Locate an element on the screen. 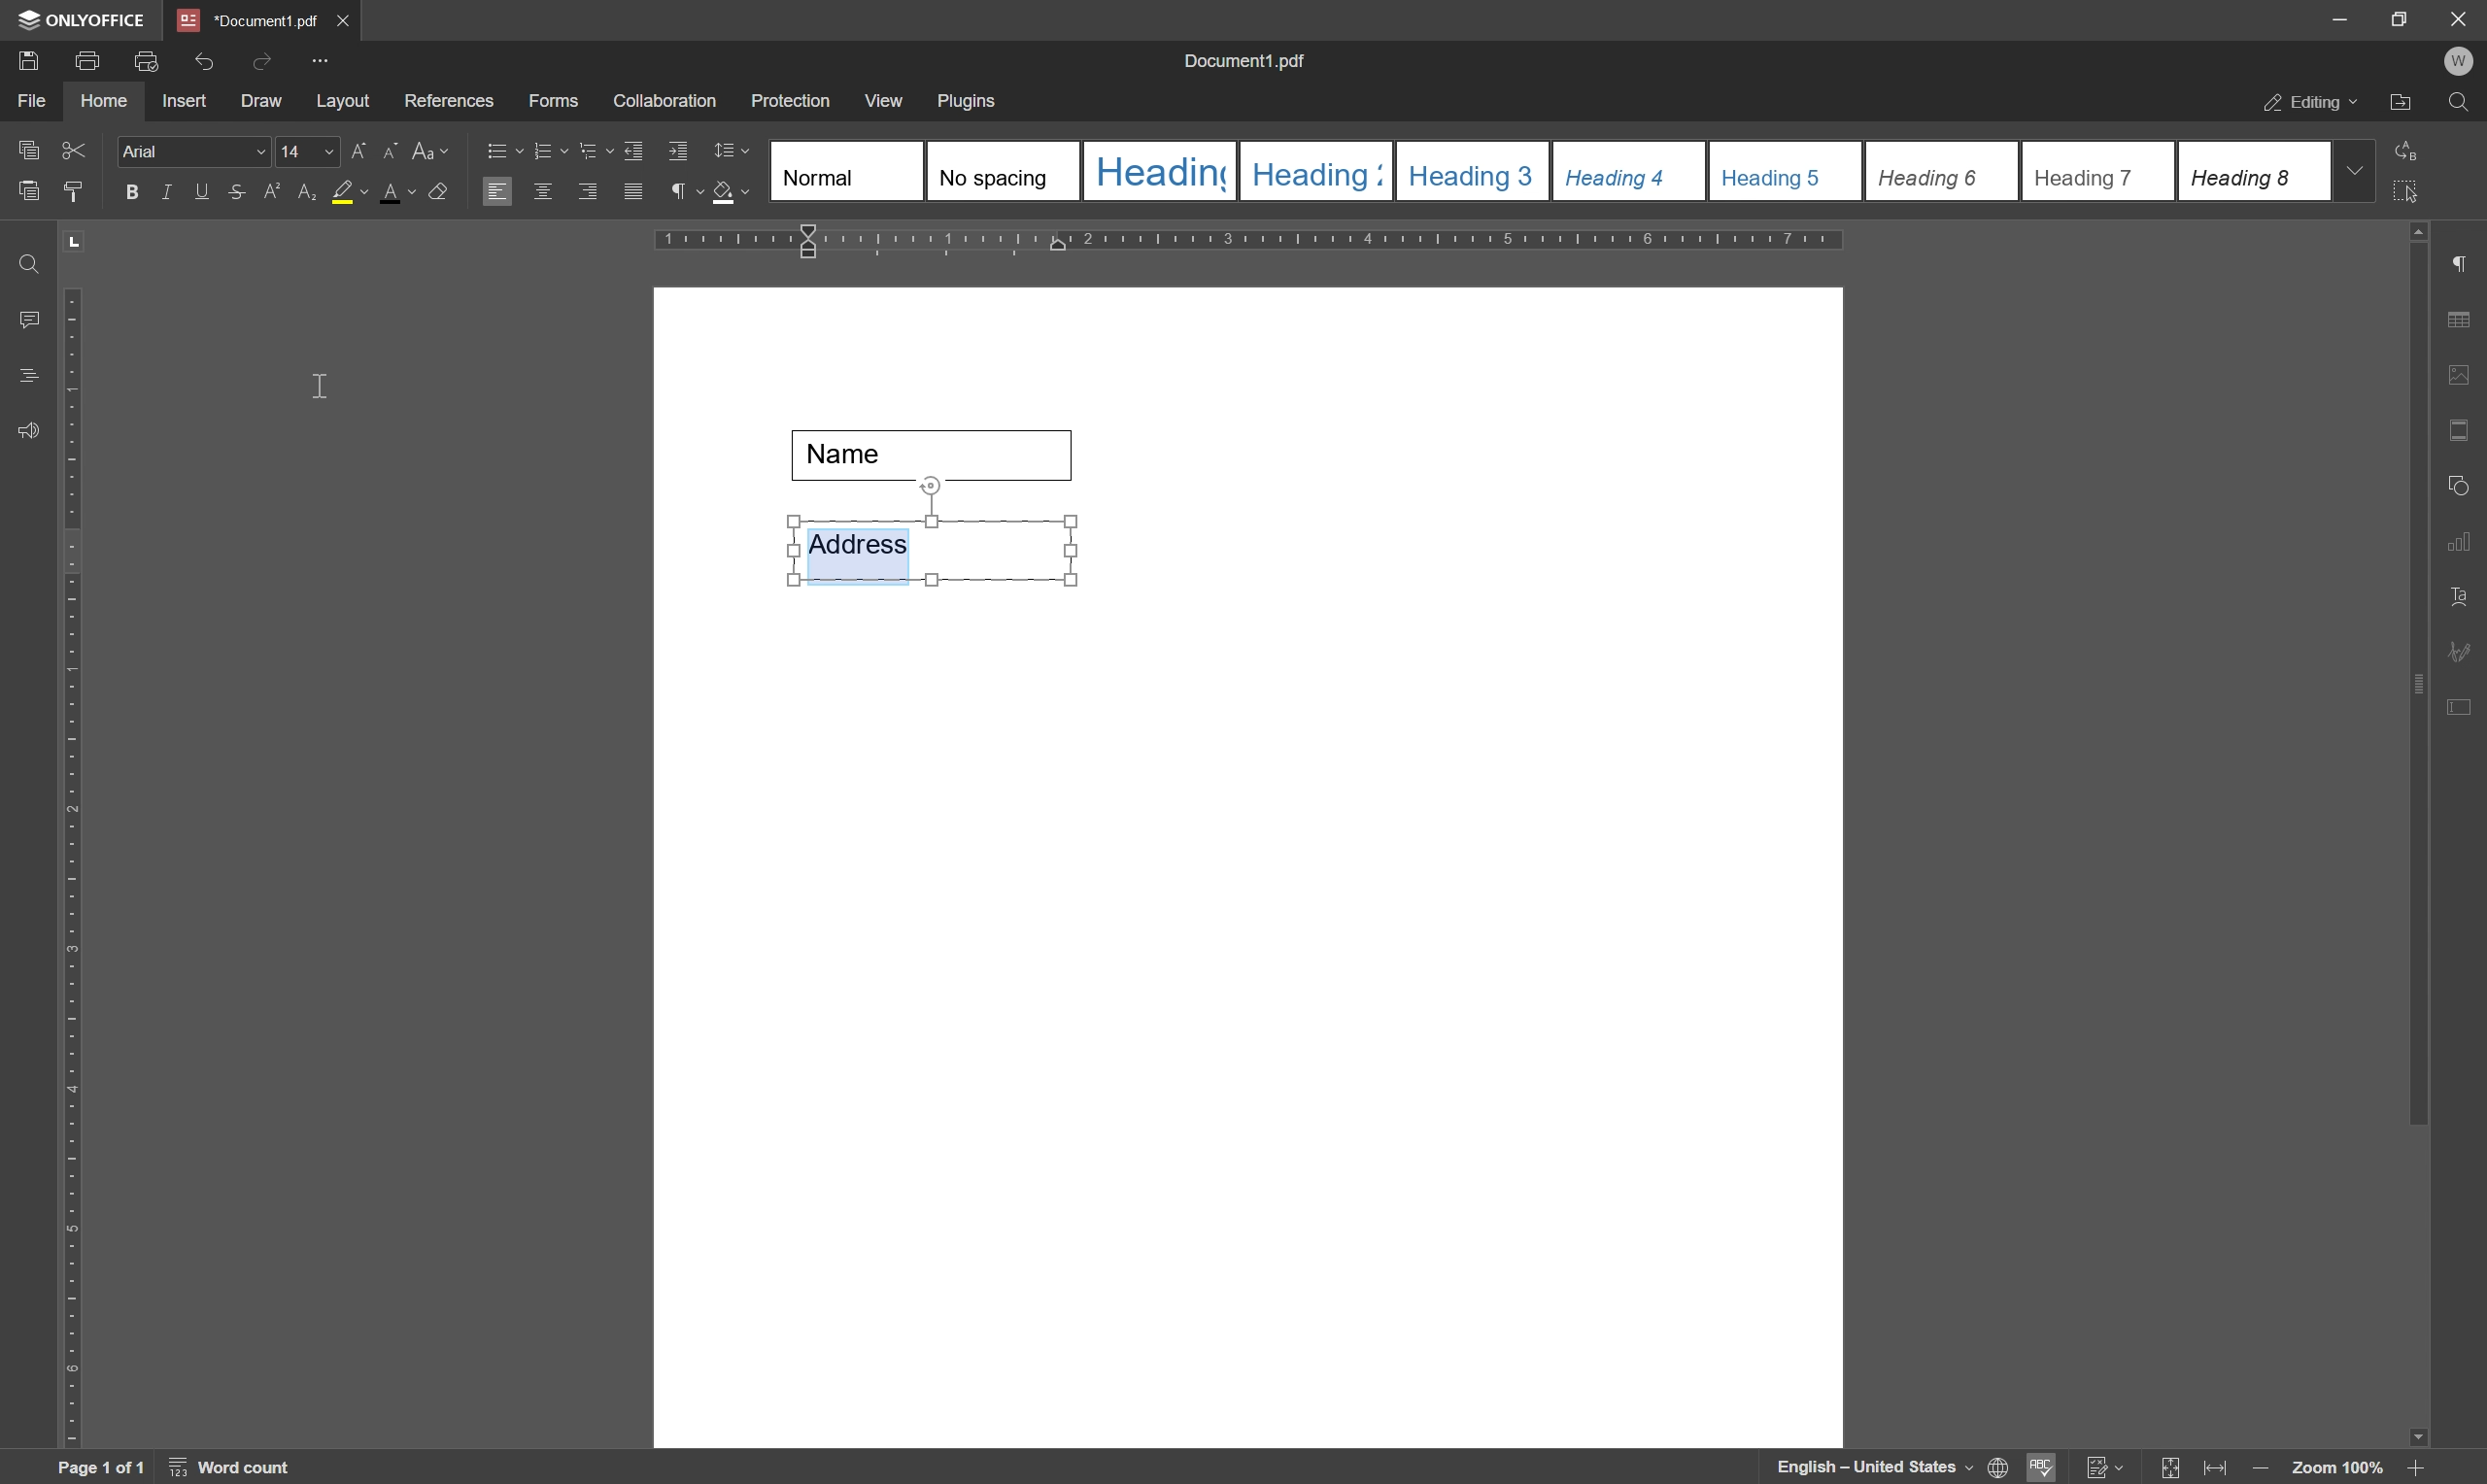  undo is located at coordinates (204, 57).